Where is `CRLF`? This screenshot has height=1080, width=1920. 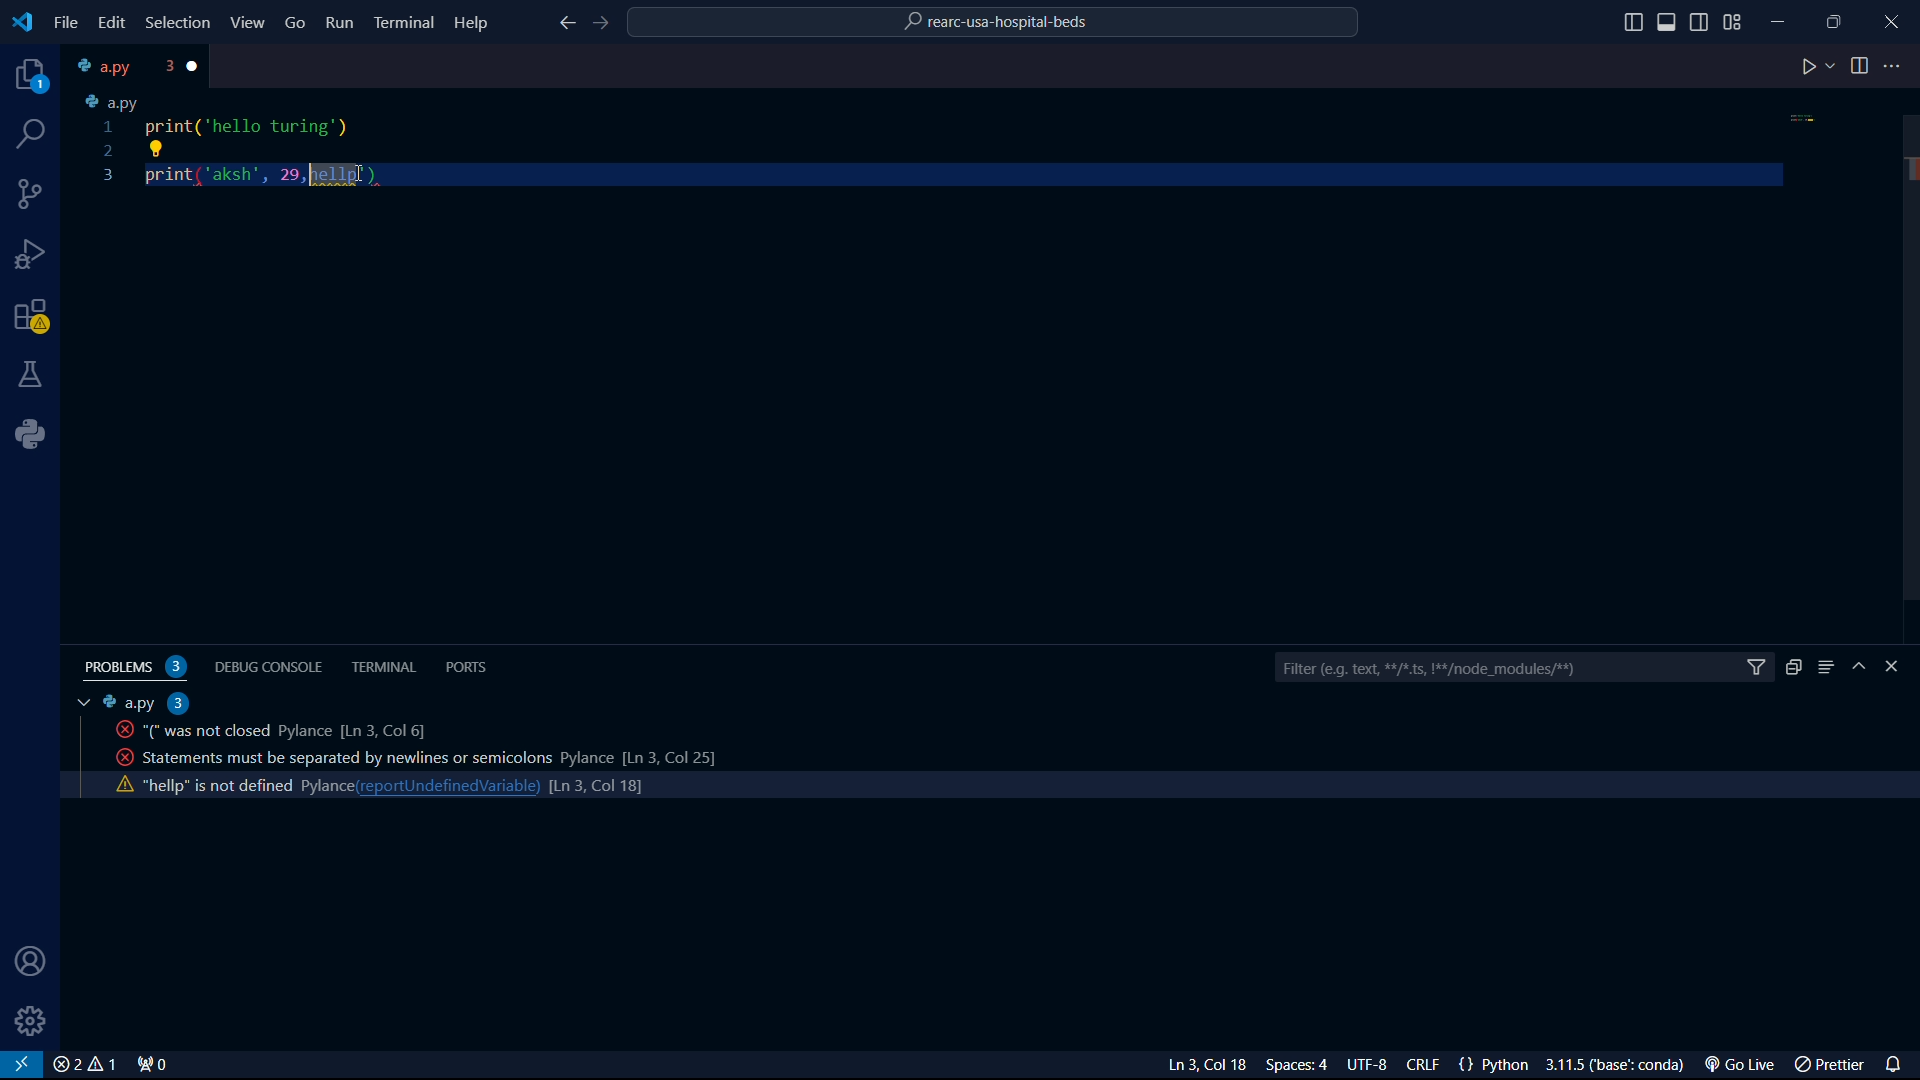
CRLF is located at coordinates (1427, 1066).